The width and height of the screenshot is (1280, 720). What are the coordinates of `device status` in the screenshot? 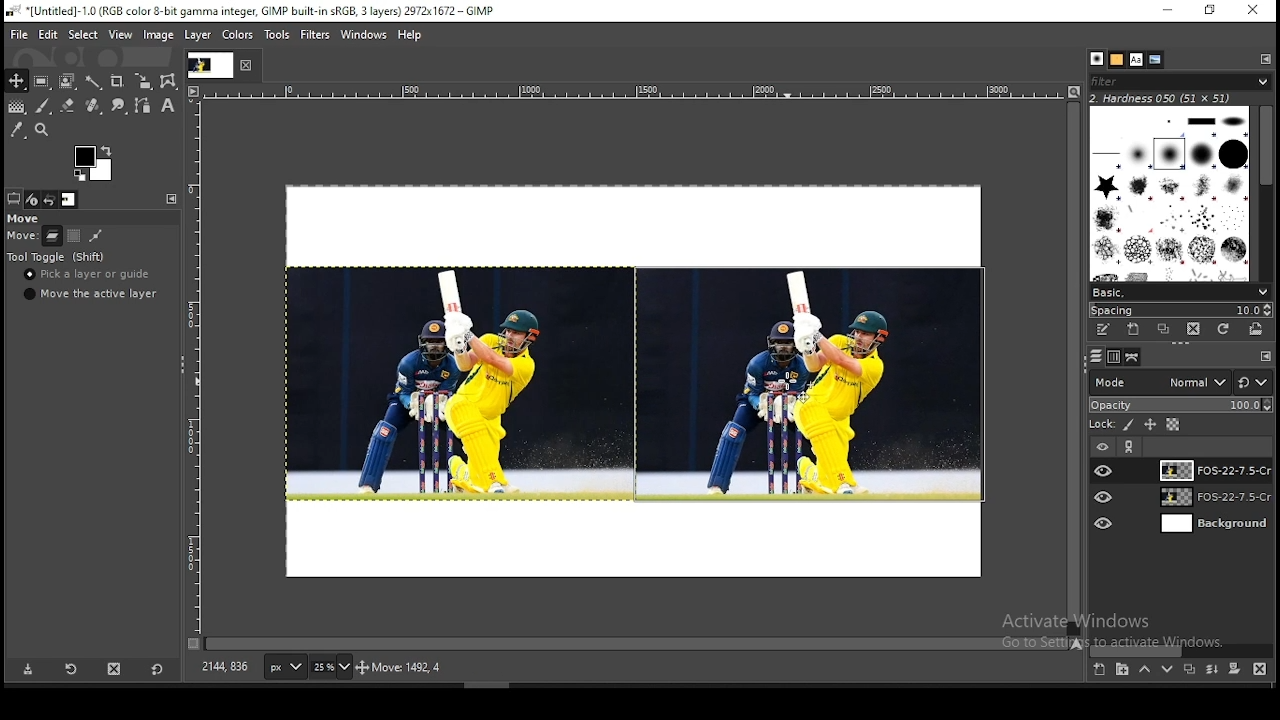 It's located at (33, 199).